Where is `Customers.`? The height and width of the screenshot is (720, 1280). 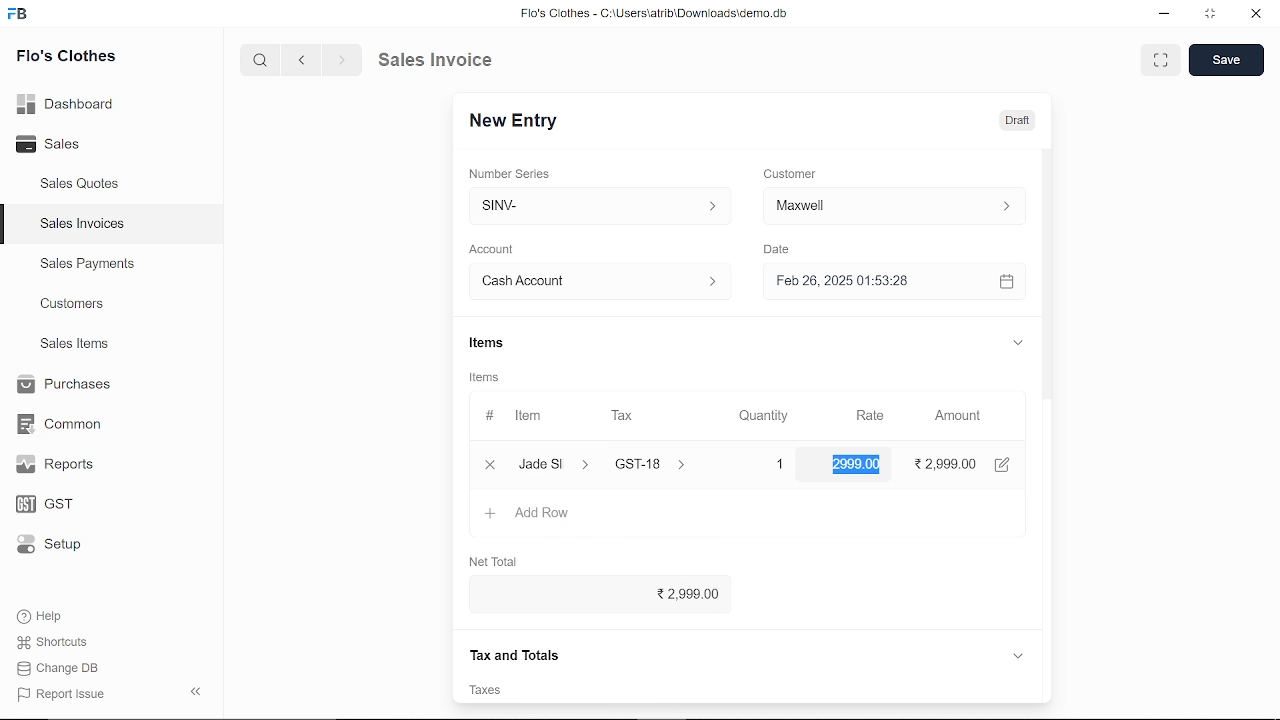
Customers. is located at coordinates (73, 304).